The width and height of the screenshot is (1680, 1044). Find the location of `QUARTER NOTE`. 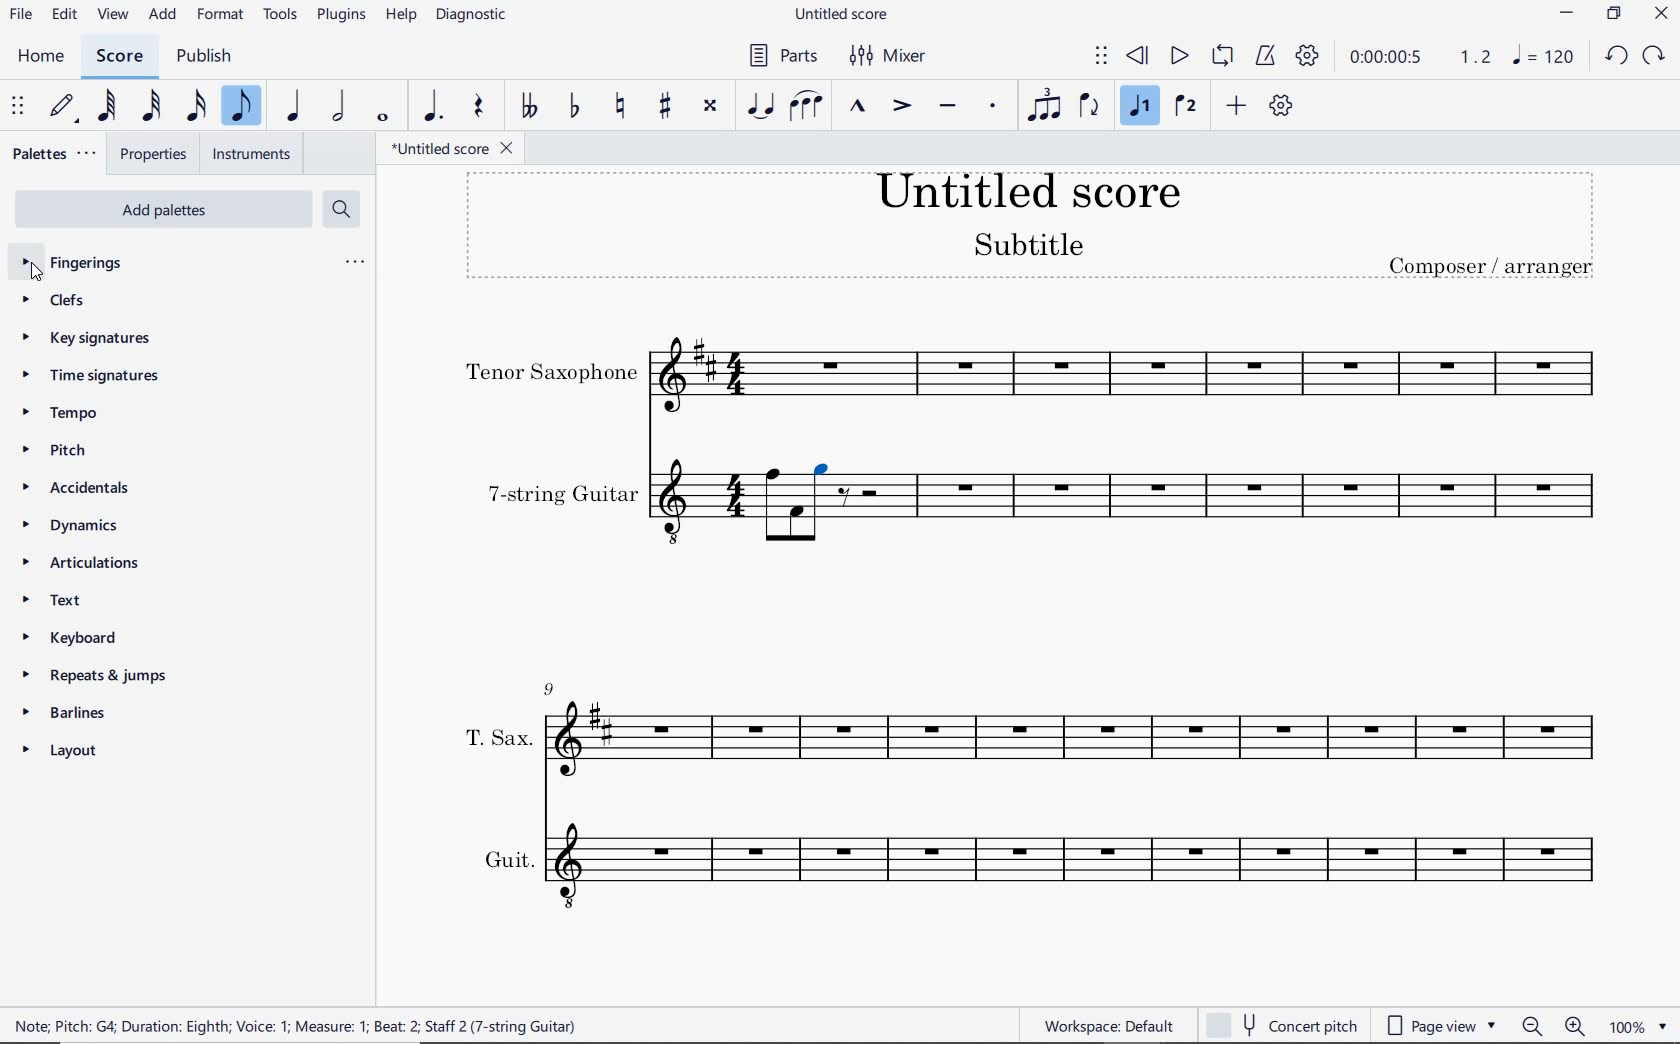

QUARTER NOTE is located at coordinates (296, 107).